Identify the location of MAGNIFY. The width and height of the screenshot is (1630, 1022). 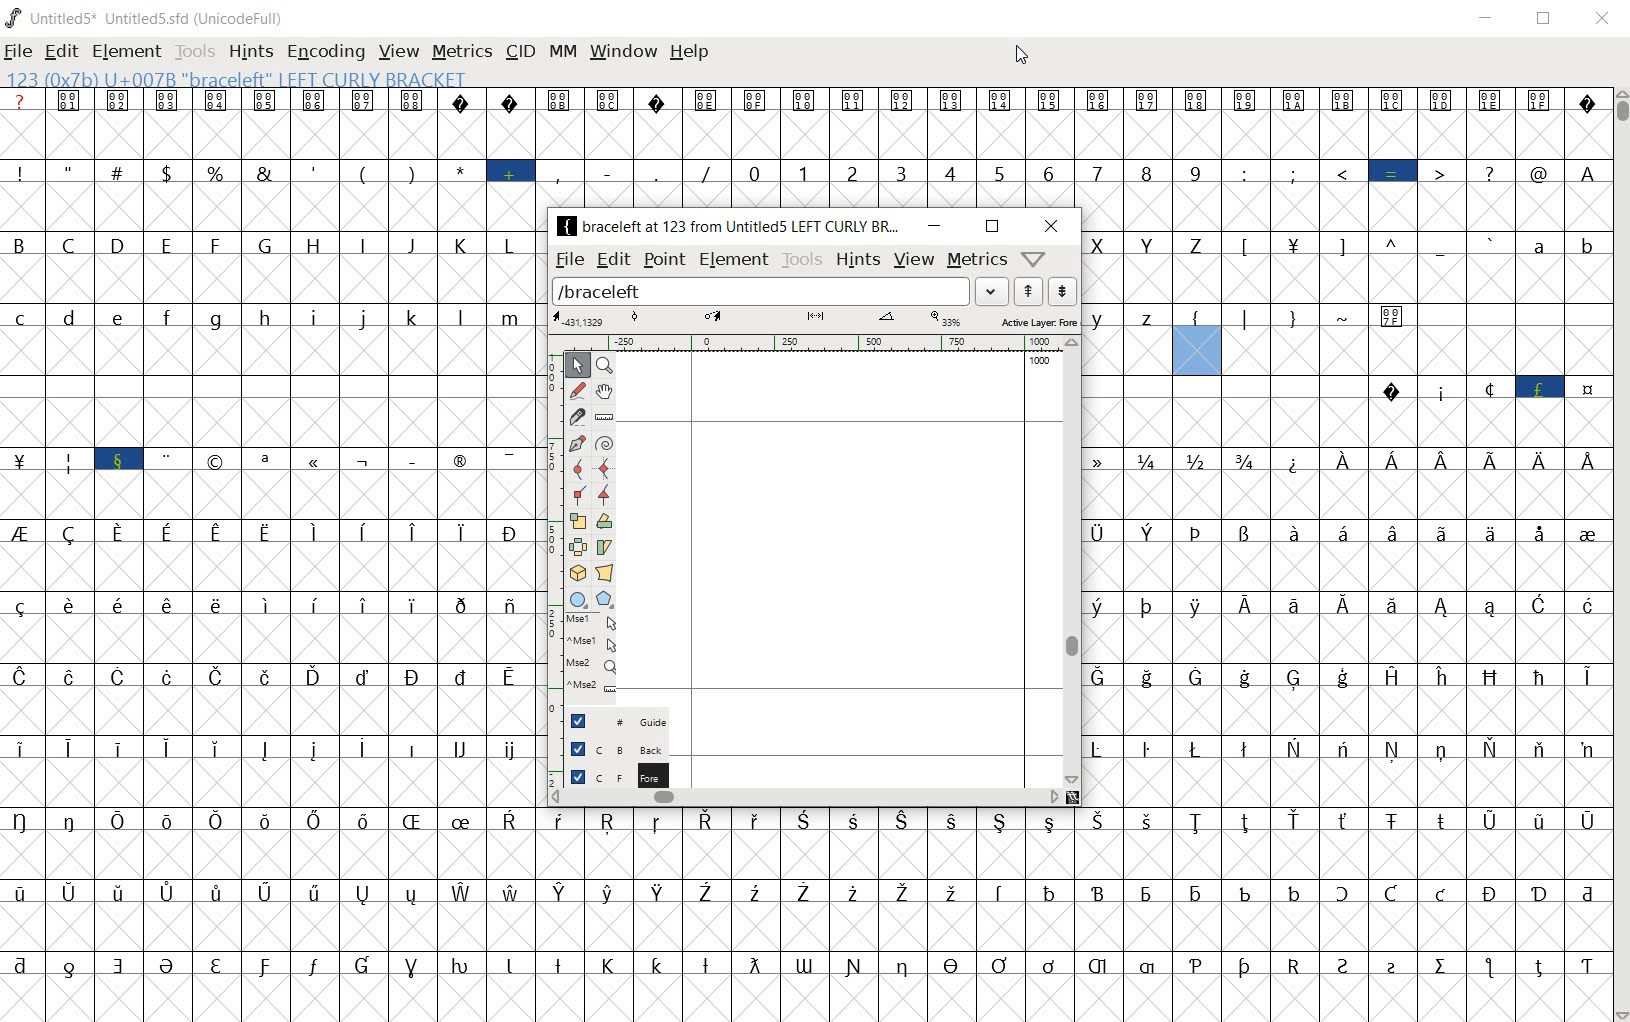
(607, 366).